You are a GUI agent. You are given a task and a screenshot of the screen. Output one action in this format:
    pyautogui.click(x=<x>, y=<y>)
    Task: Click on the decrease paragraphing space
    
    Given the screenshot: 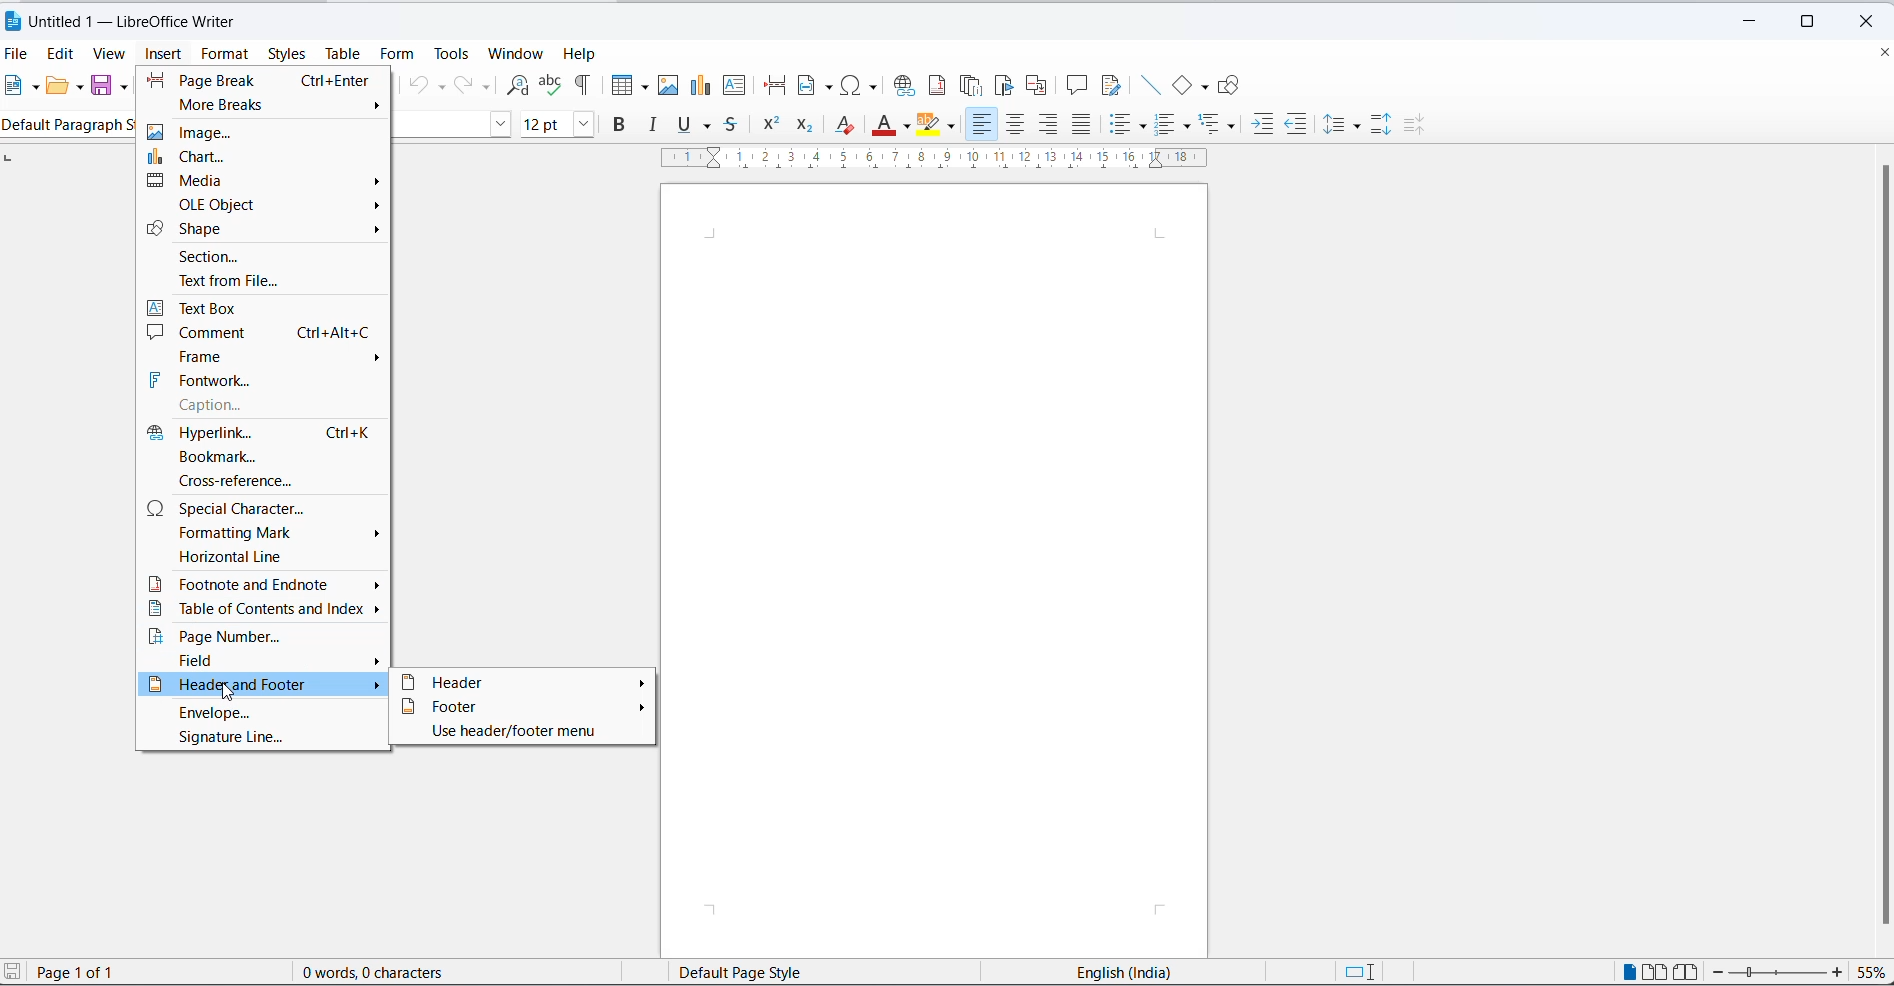 What is the action you would take?
    pyautogui.click(x=1420, y=128)
    